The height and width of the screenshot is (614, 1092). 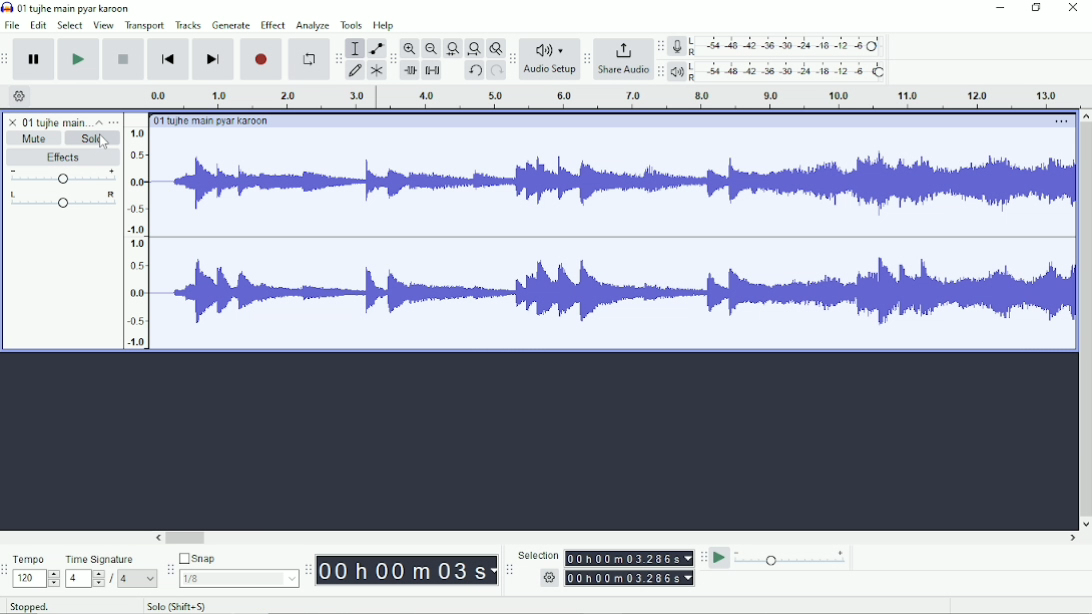 What do you see at coordinates (99, 122) in the screenshot?
I see `Collapse` at bounding box center [99, 122].